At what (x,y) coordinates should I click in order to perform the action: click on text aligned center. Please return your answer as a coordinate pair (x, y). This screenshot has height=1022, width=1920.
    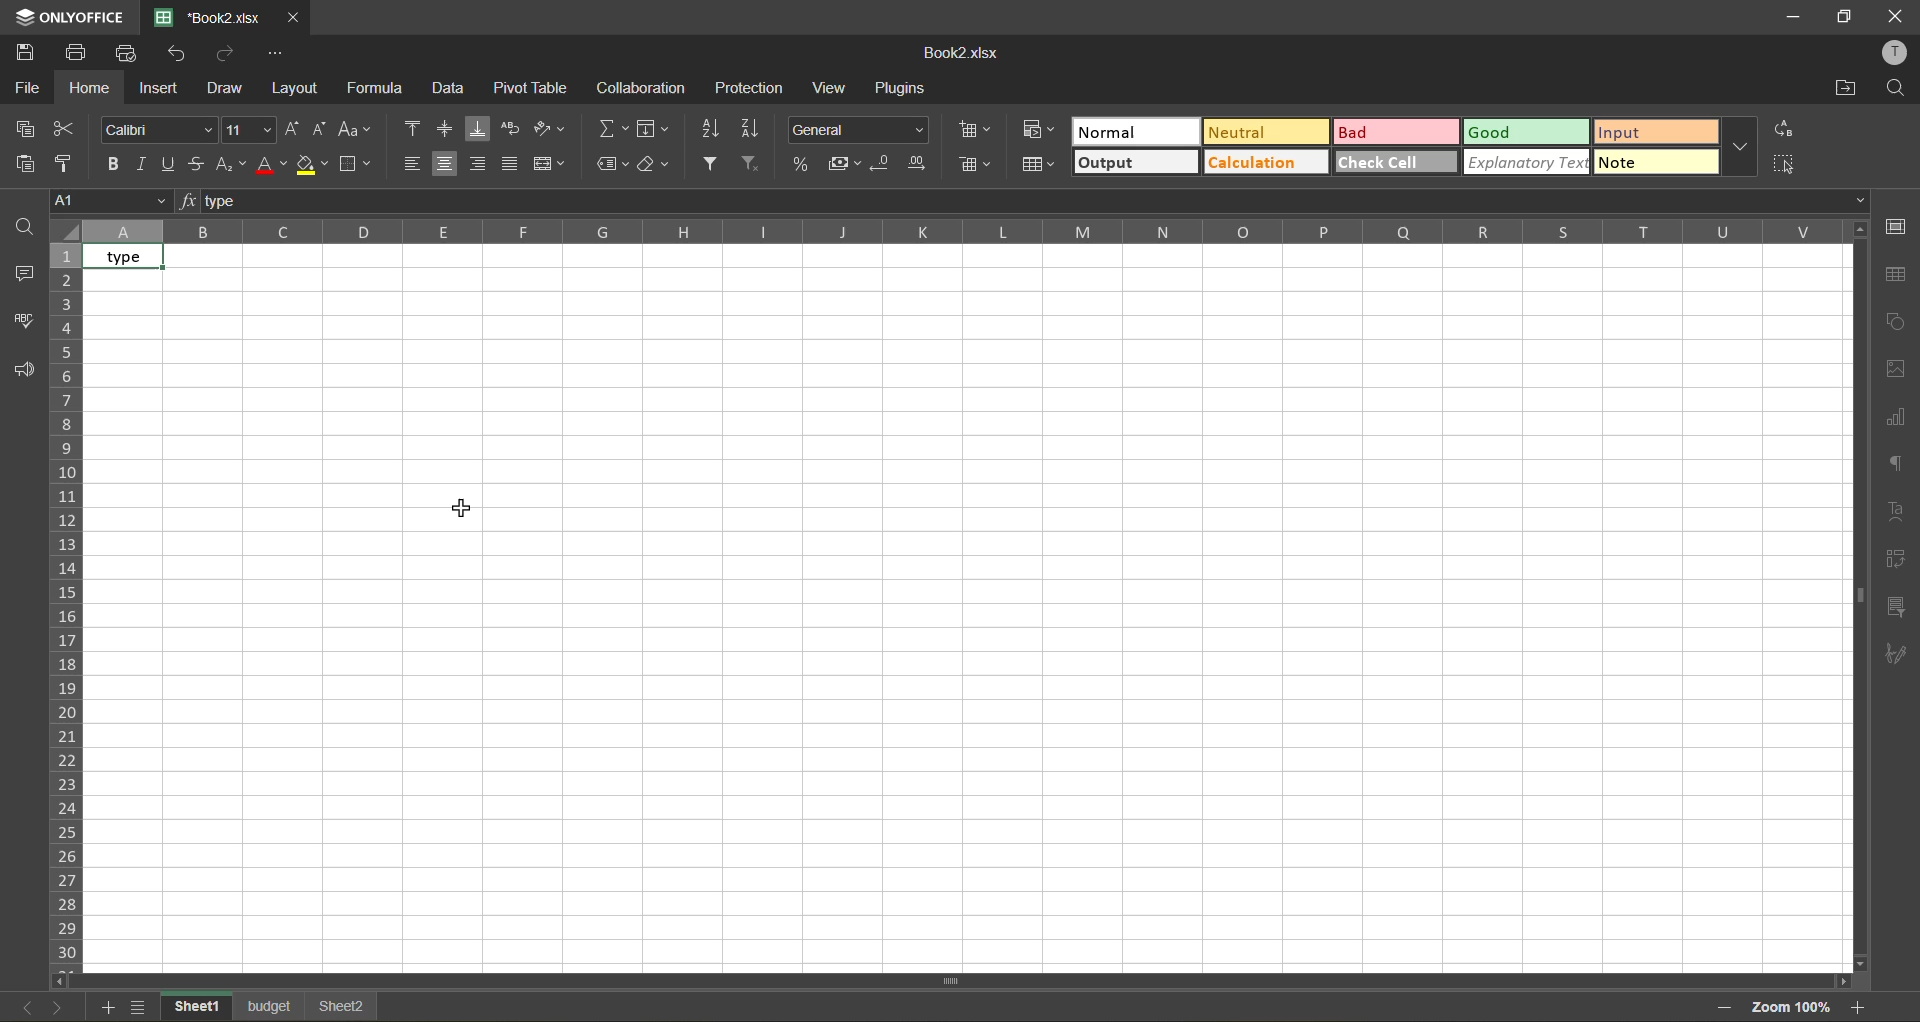
    Looking at the image, I should click on (132, 258).